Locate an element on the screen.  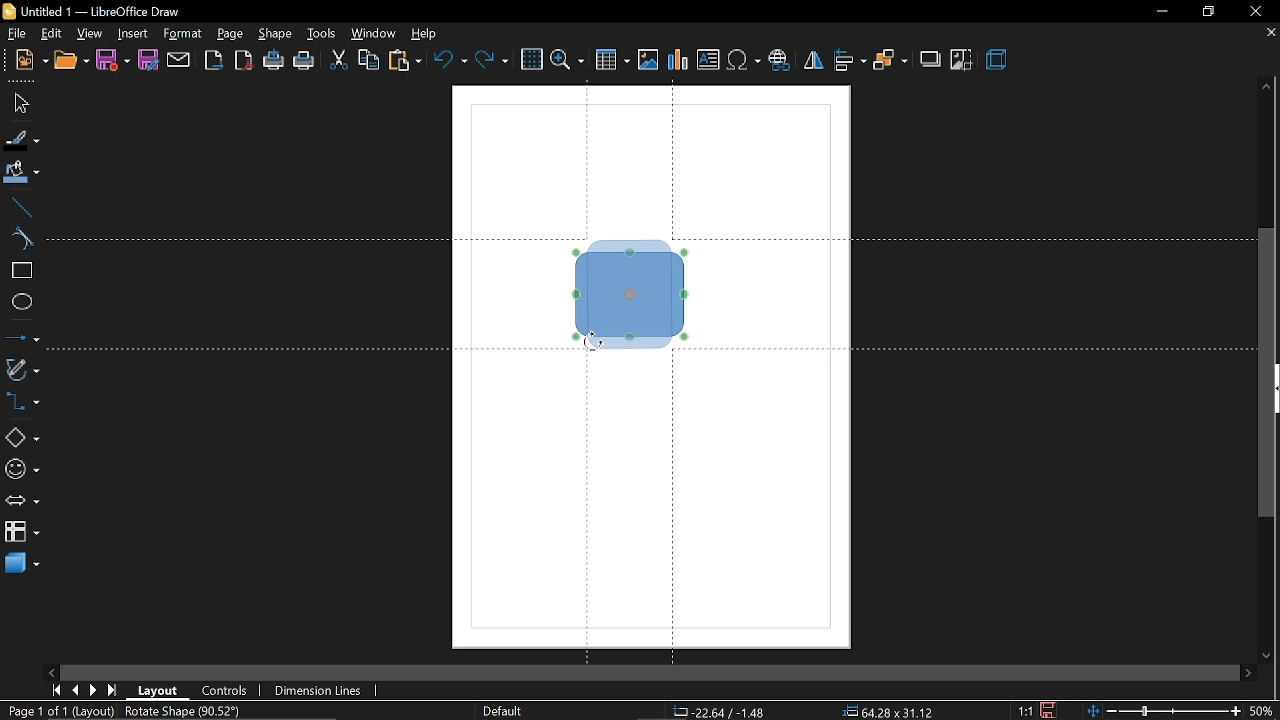
move left is located at coordinates (53, 673).